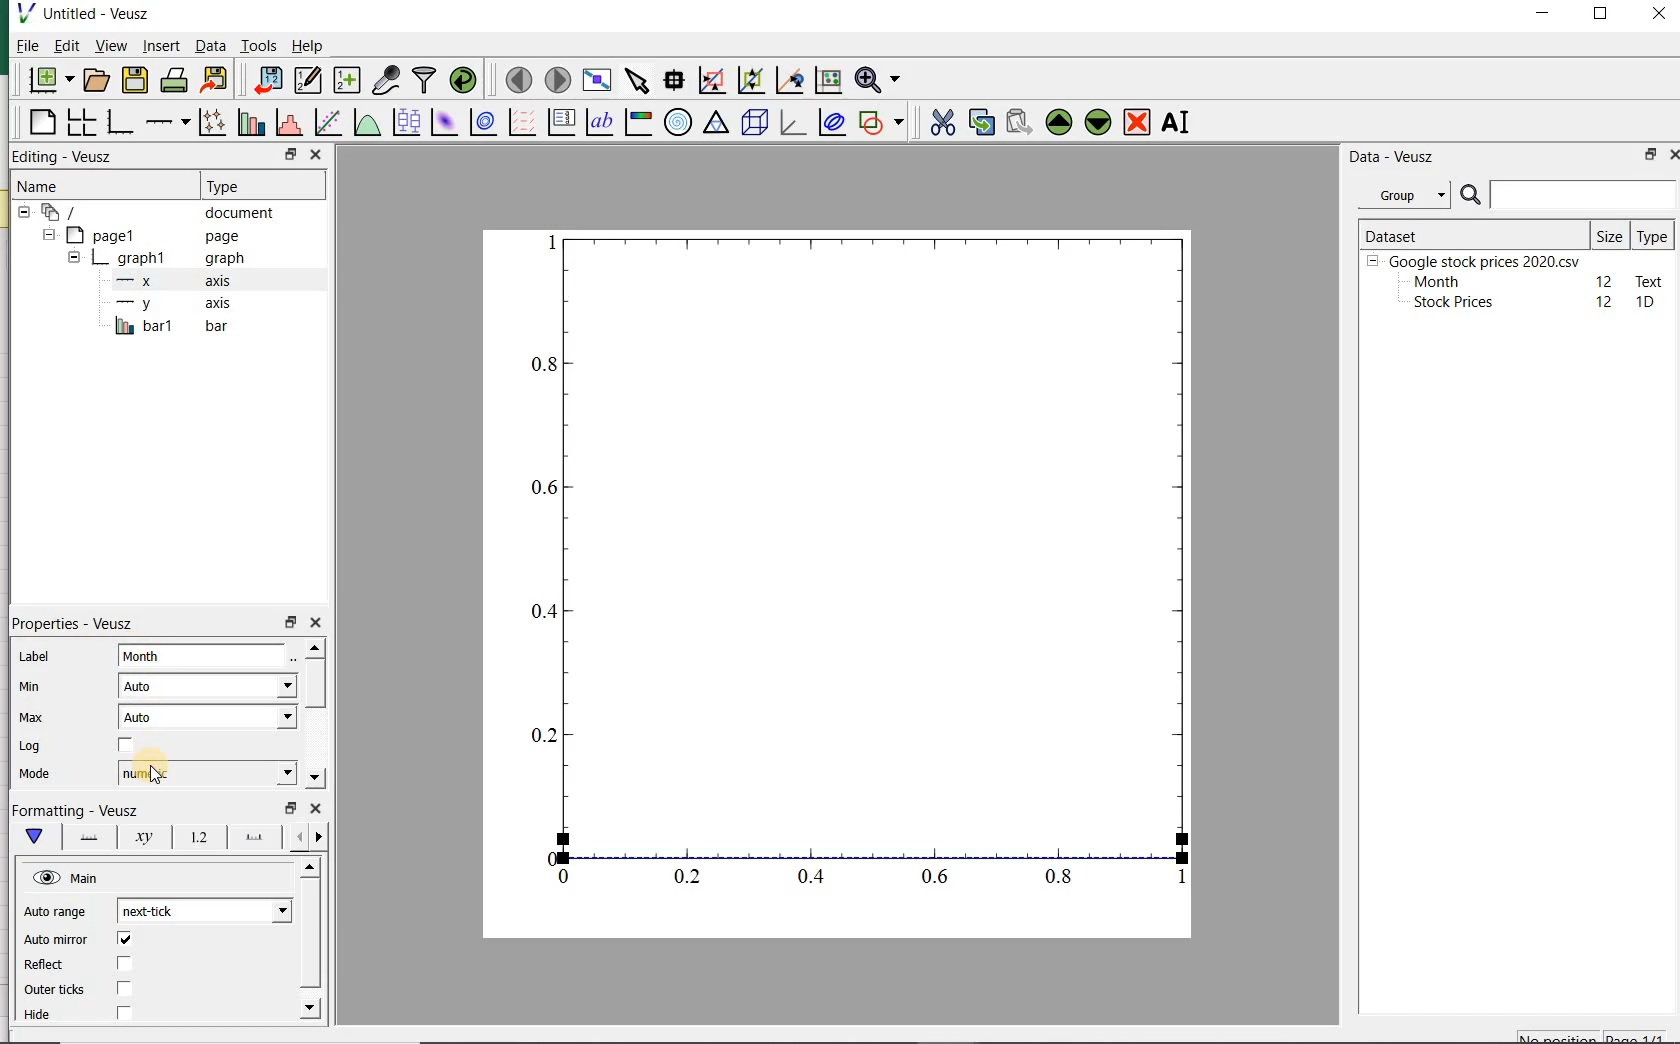  Describe the element at coordinates (1610, 234) in the screenshot. I see `Size` at that location.